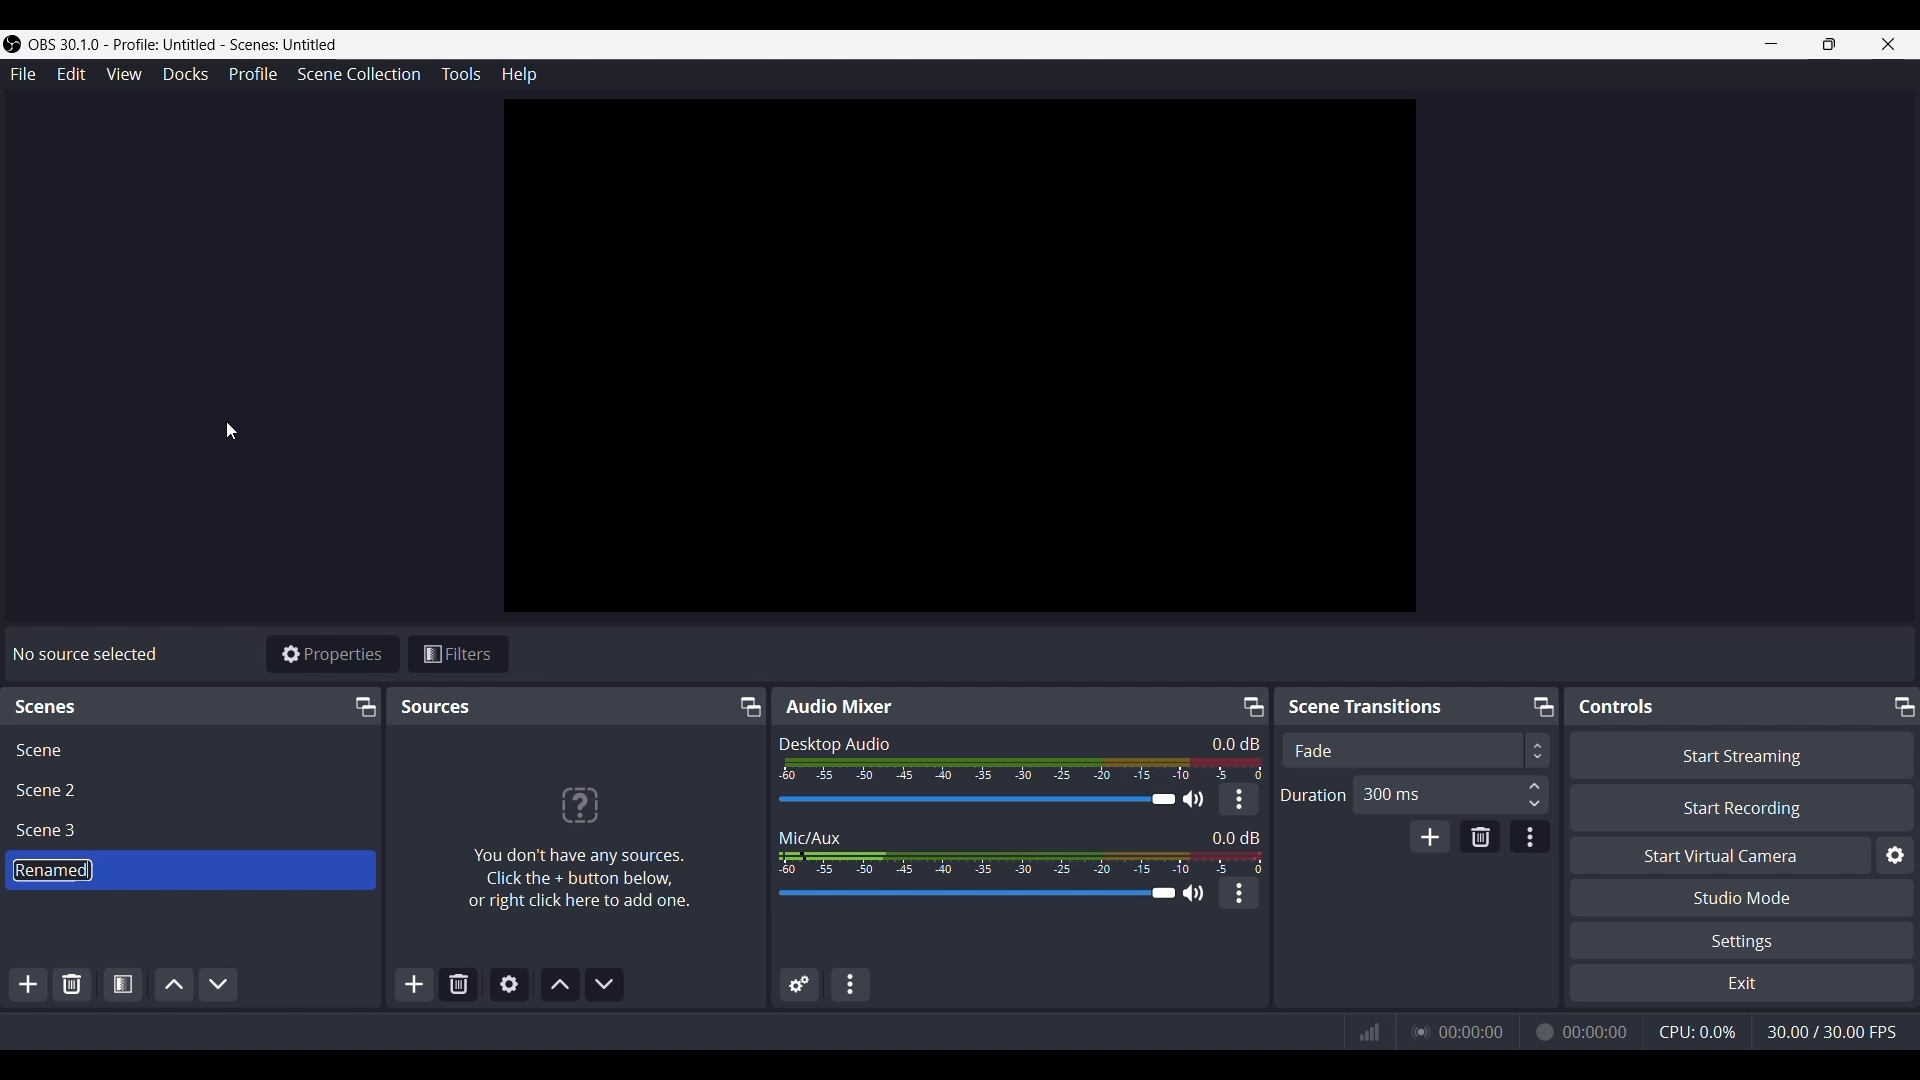 The width and height of the screenshot is (1920, 1080). I want to click on cursor, so click(231, 427).